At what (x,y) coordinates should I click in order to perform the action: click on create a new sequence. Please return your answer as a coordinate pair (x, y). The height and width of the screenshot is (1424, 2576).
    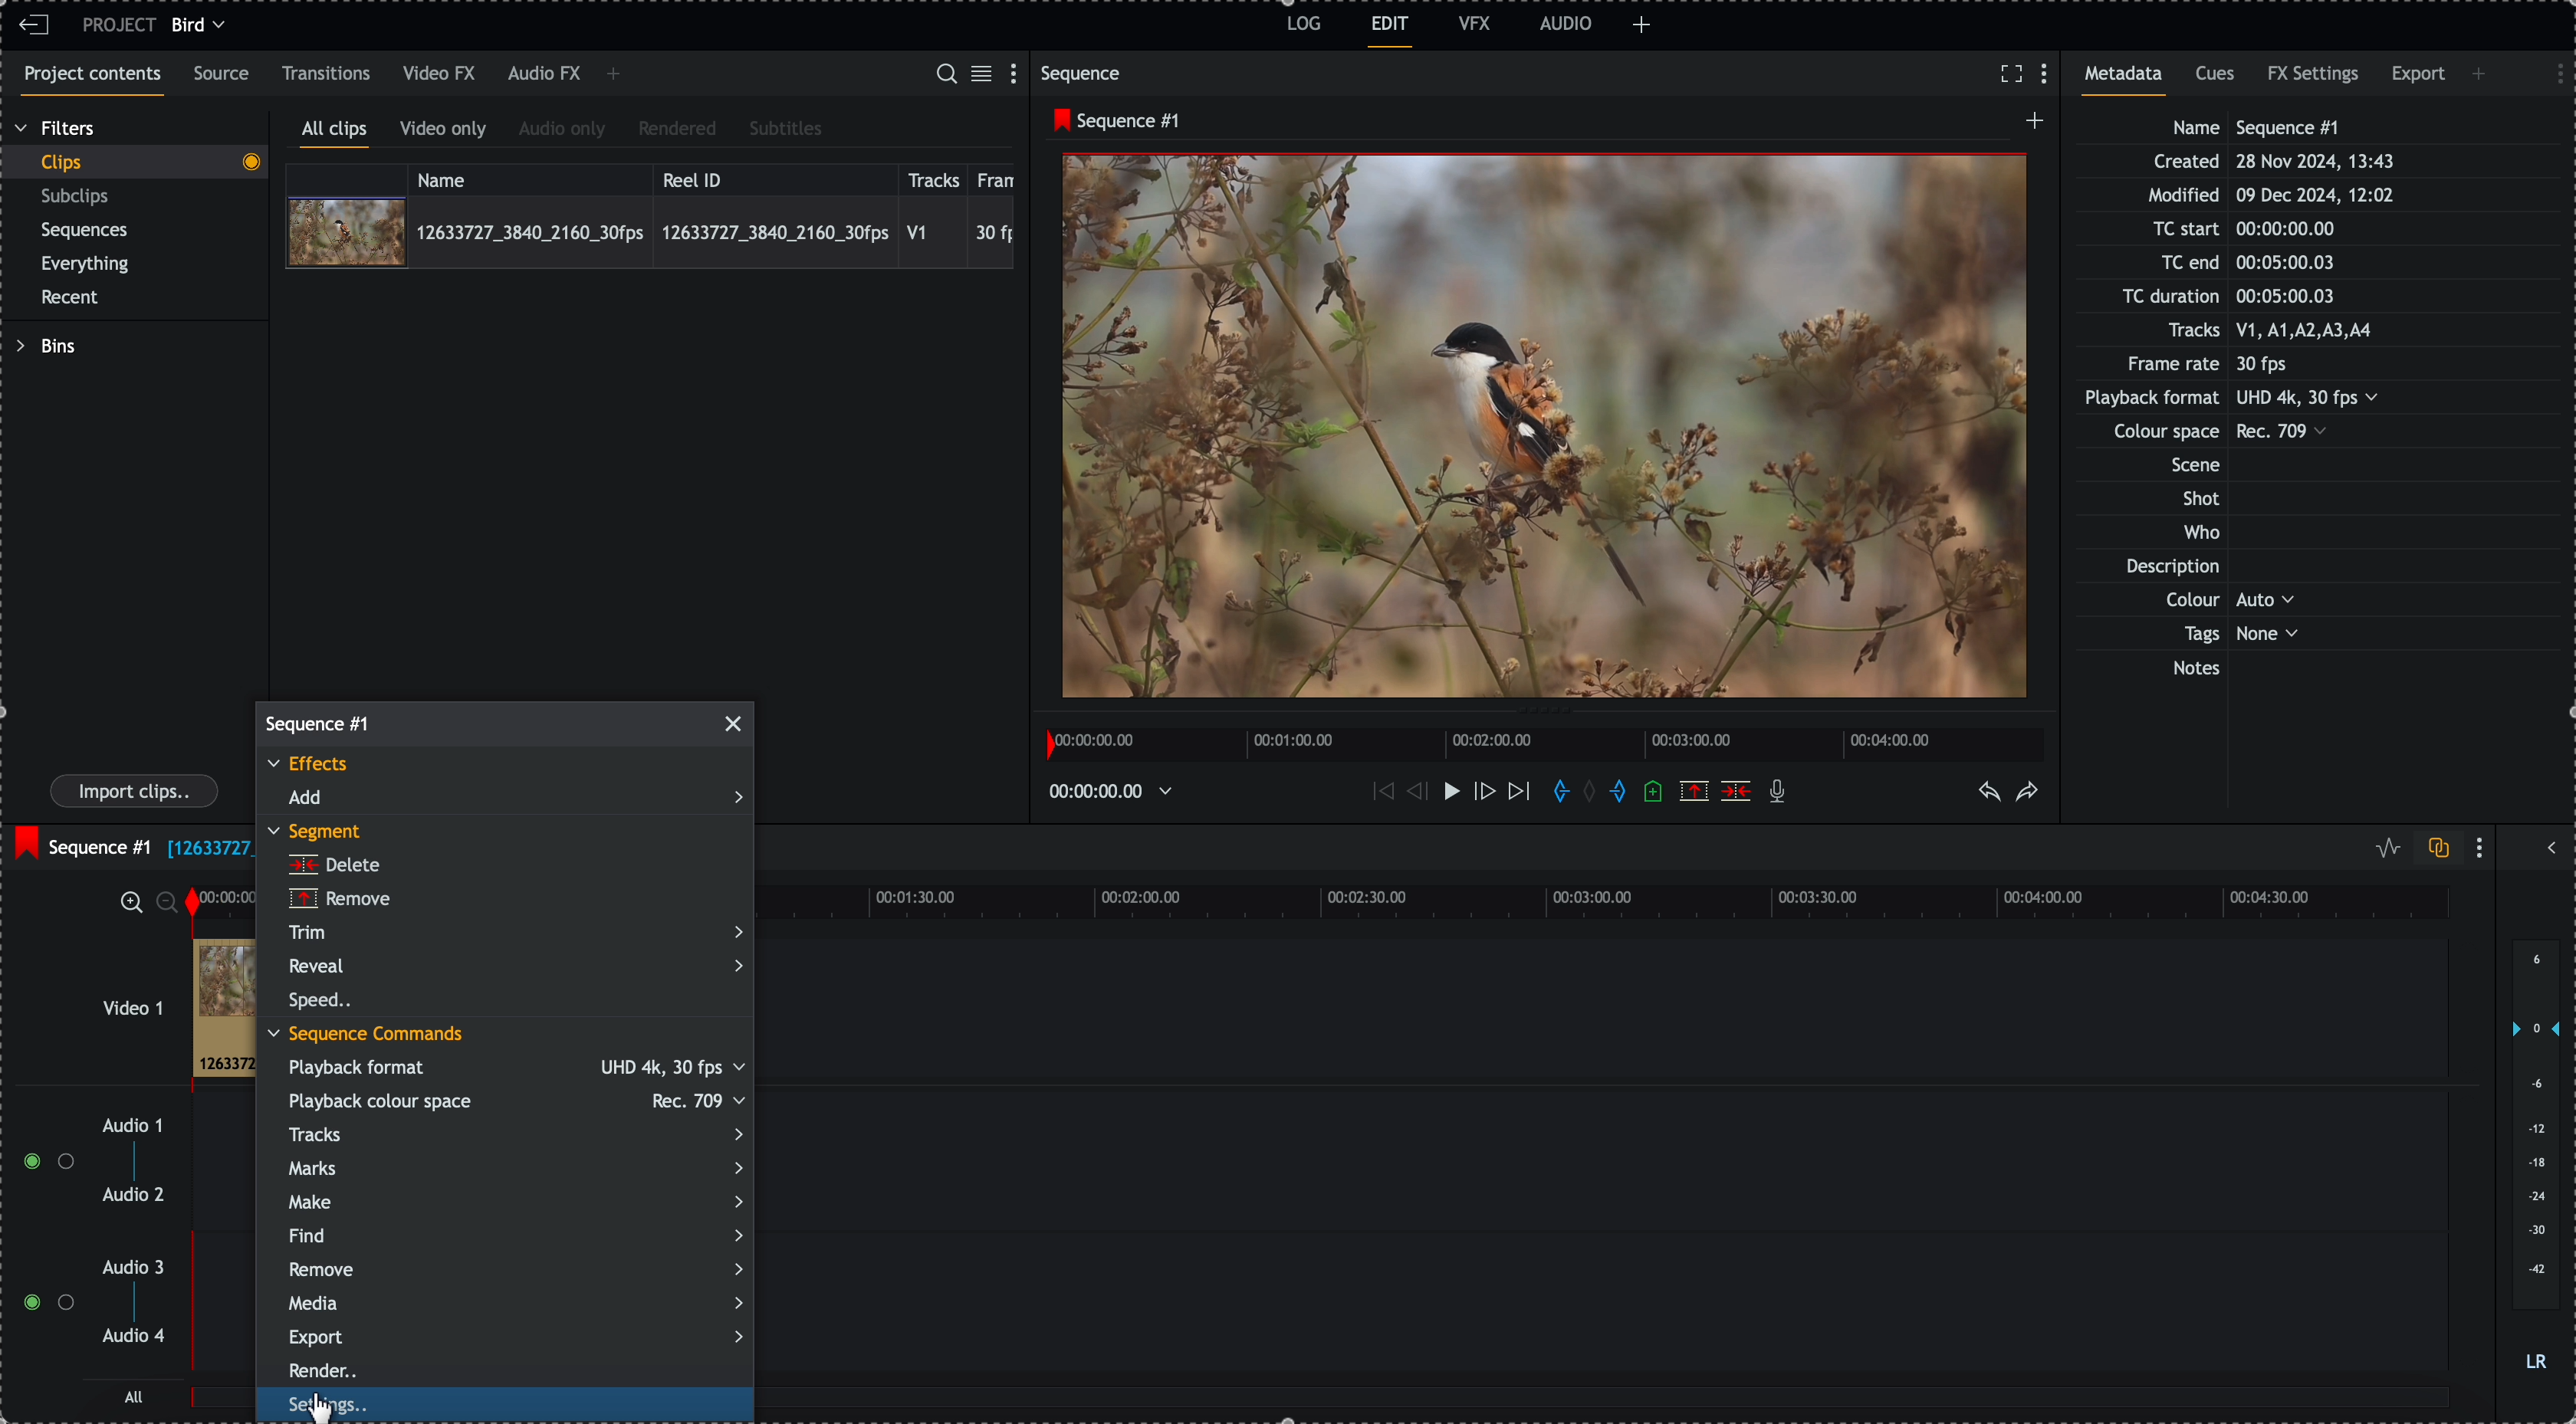
    Looking at the image, I should click on (2030, 126).